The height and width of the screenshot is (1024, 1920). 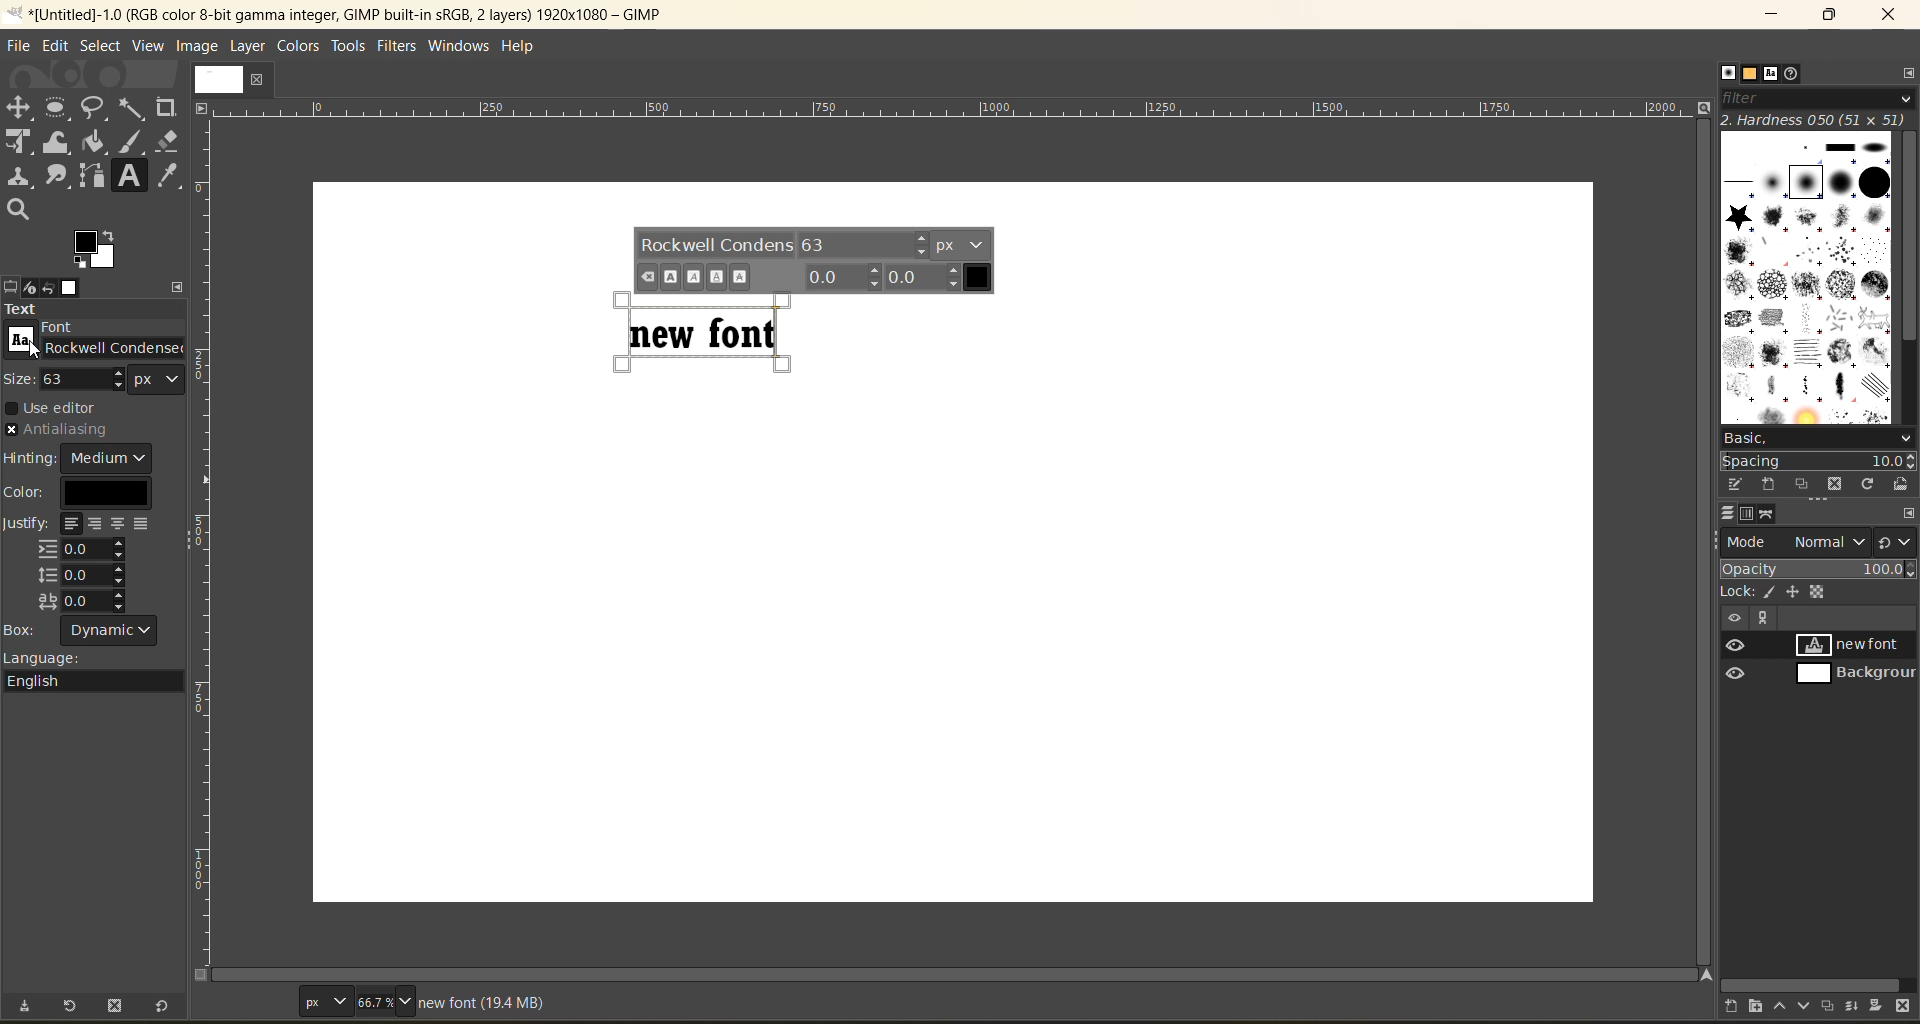 I want to click on add a mask, so click(x=1881, y=1006).